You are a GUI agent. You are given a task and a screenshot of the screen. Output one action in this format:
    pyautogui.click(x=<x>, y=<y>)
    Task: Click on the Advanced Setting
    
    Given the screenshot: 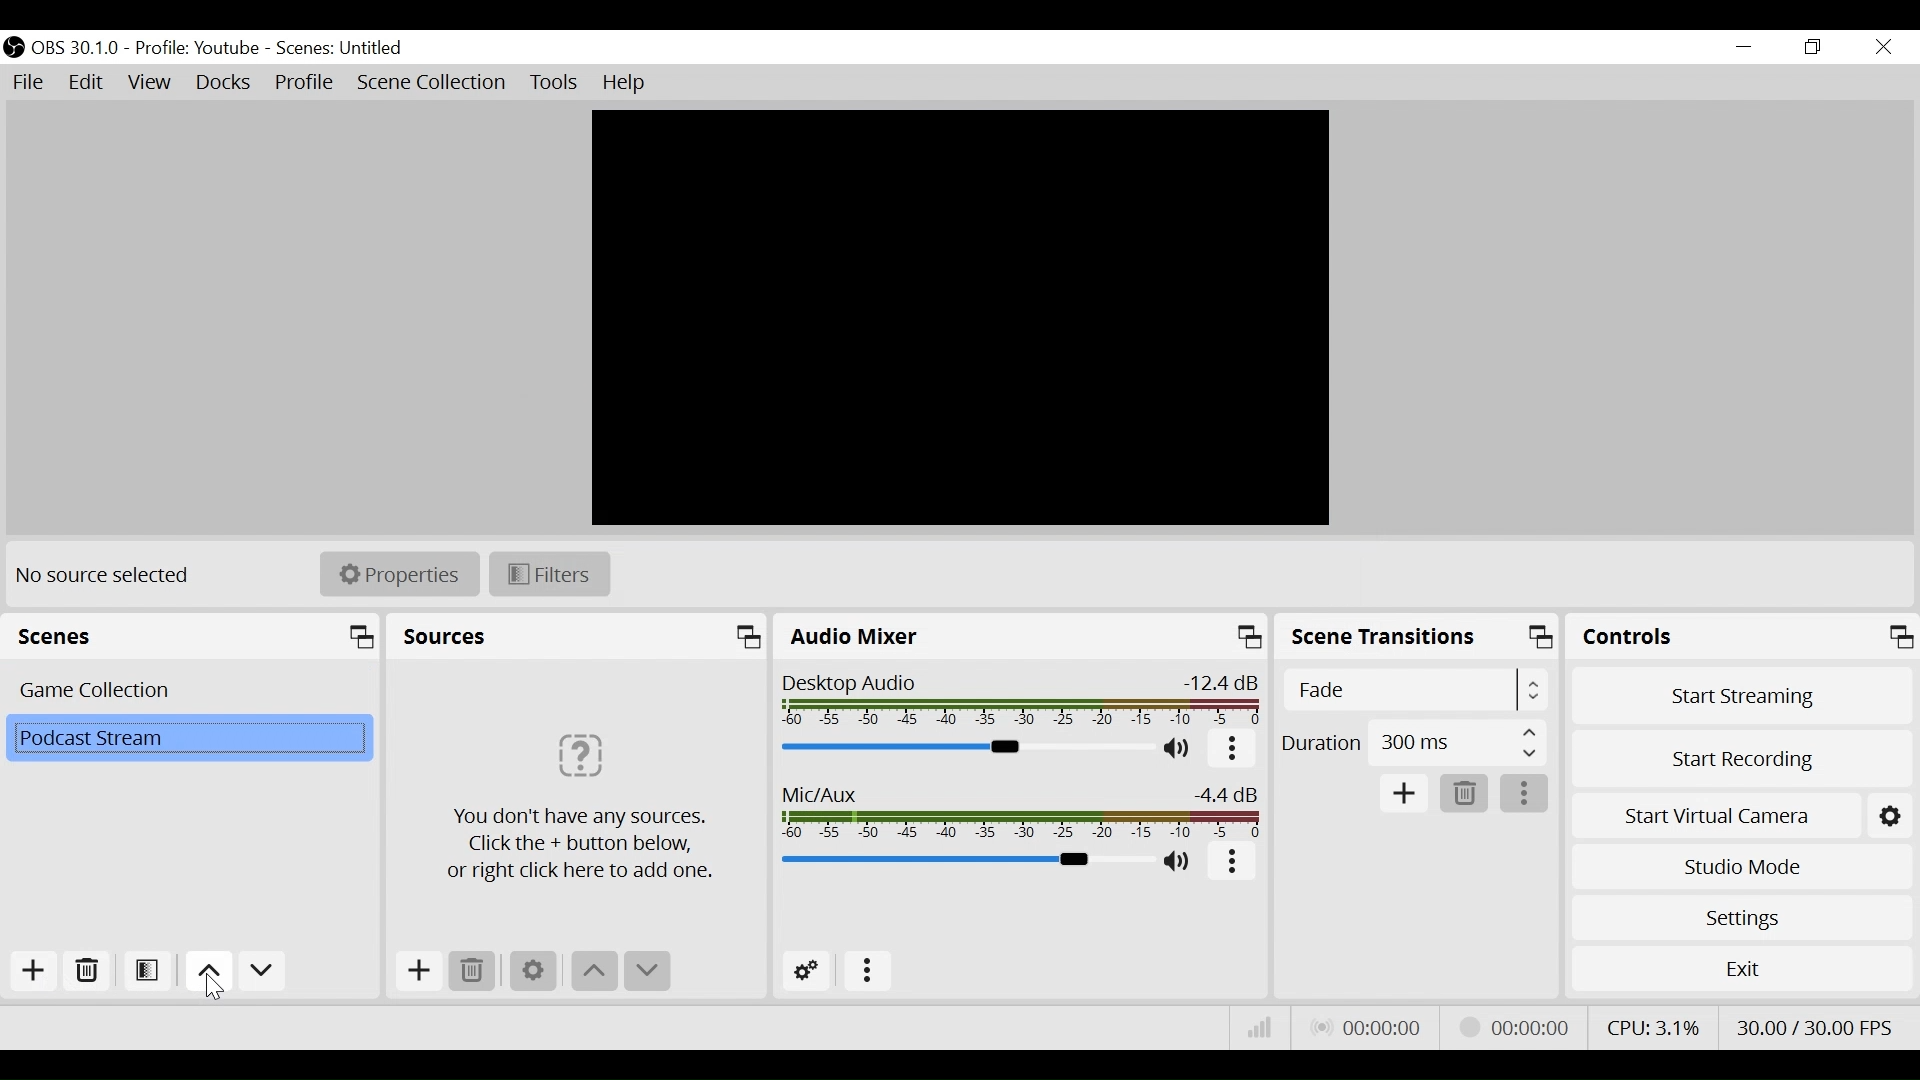 What is the action you would take?
    pyautogui.click(x=807, y=971)
    